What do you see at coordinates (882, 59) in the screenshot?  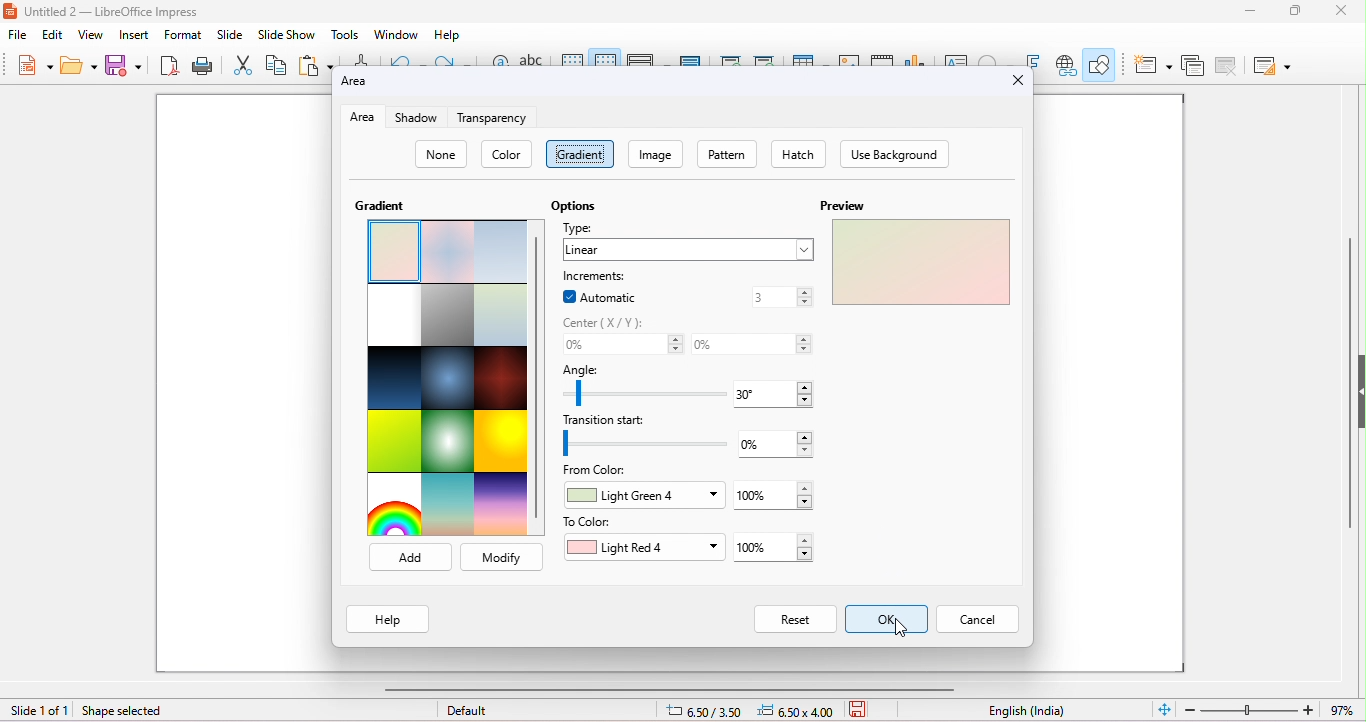 I see `insert audio/video` at bounding box center [882, 59].